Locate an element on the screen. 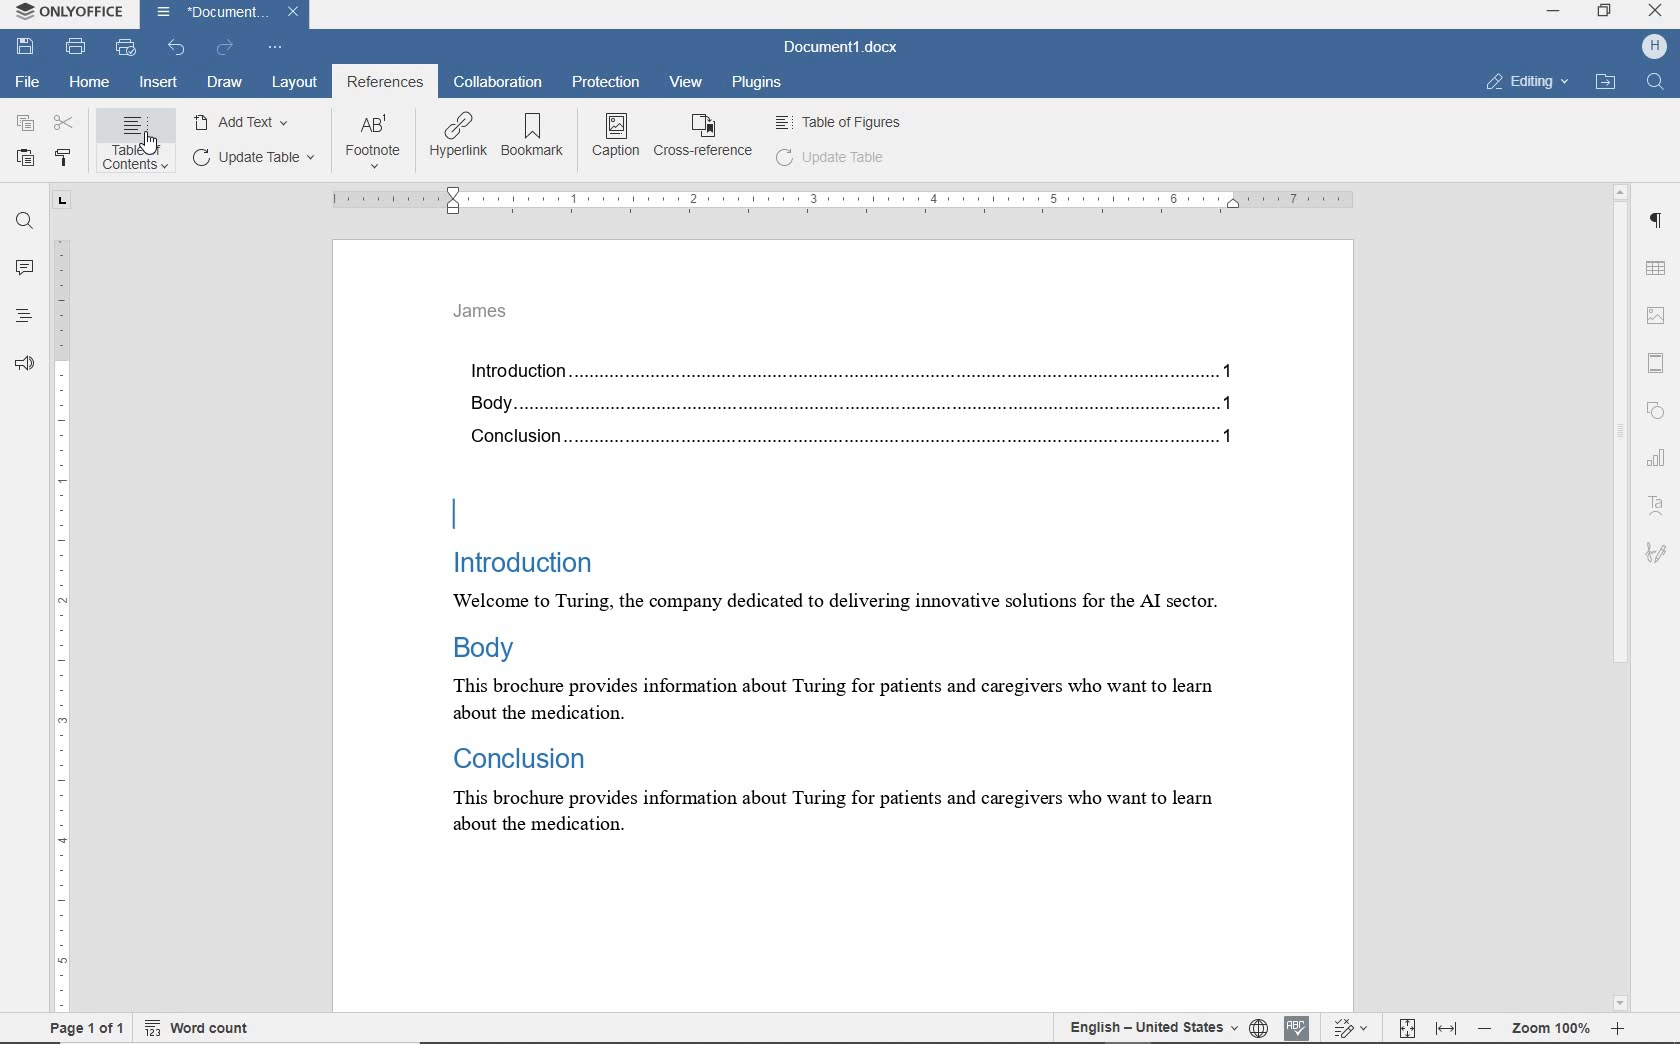  document name is located at coordinates (225, 13).